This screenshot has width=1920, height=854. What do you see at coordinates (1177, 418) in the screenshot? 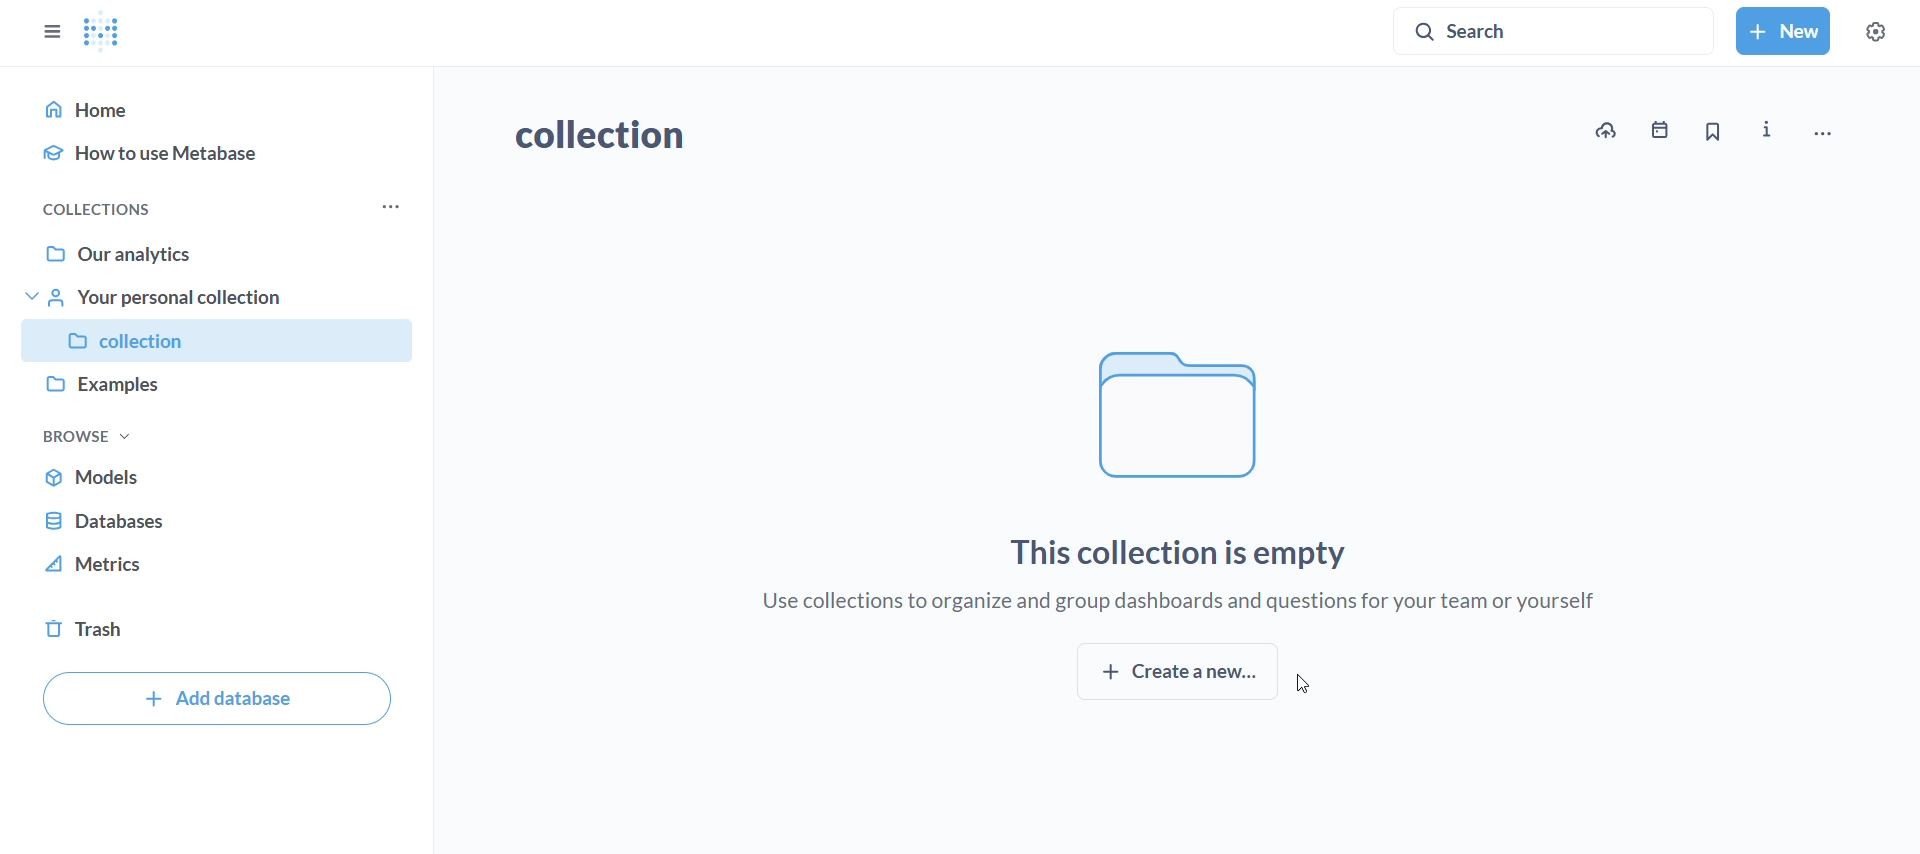
I see `file logo` at bounding box center [1177, 418].